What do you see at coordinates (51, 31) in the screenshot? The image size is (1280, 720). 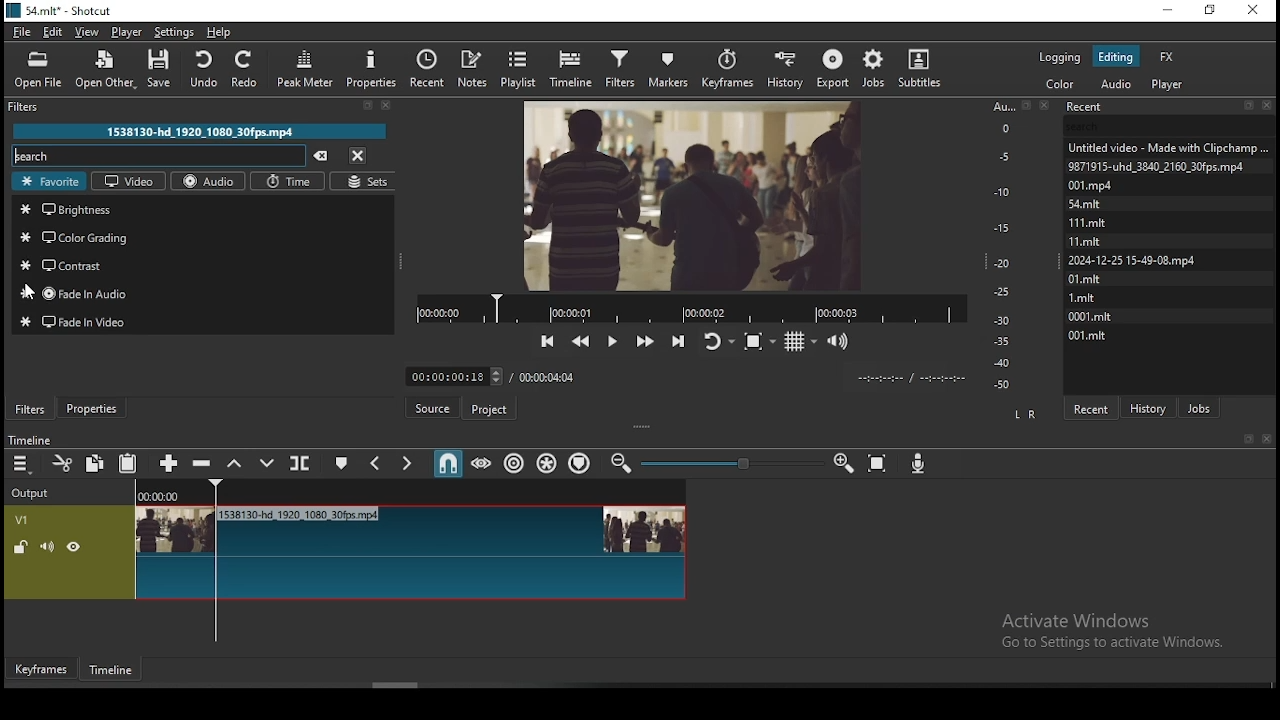 I see `edit` at bounding box center [51, 31].